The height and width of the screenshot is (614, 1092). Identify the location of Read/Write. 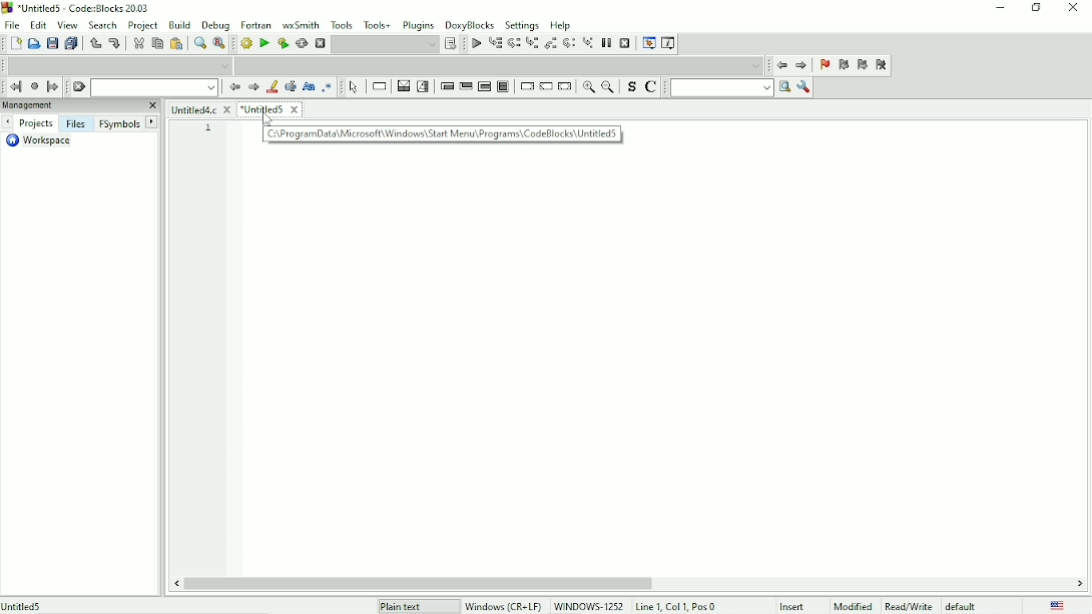
(906, 606).